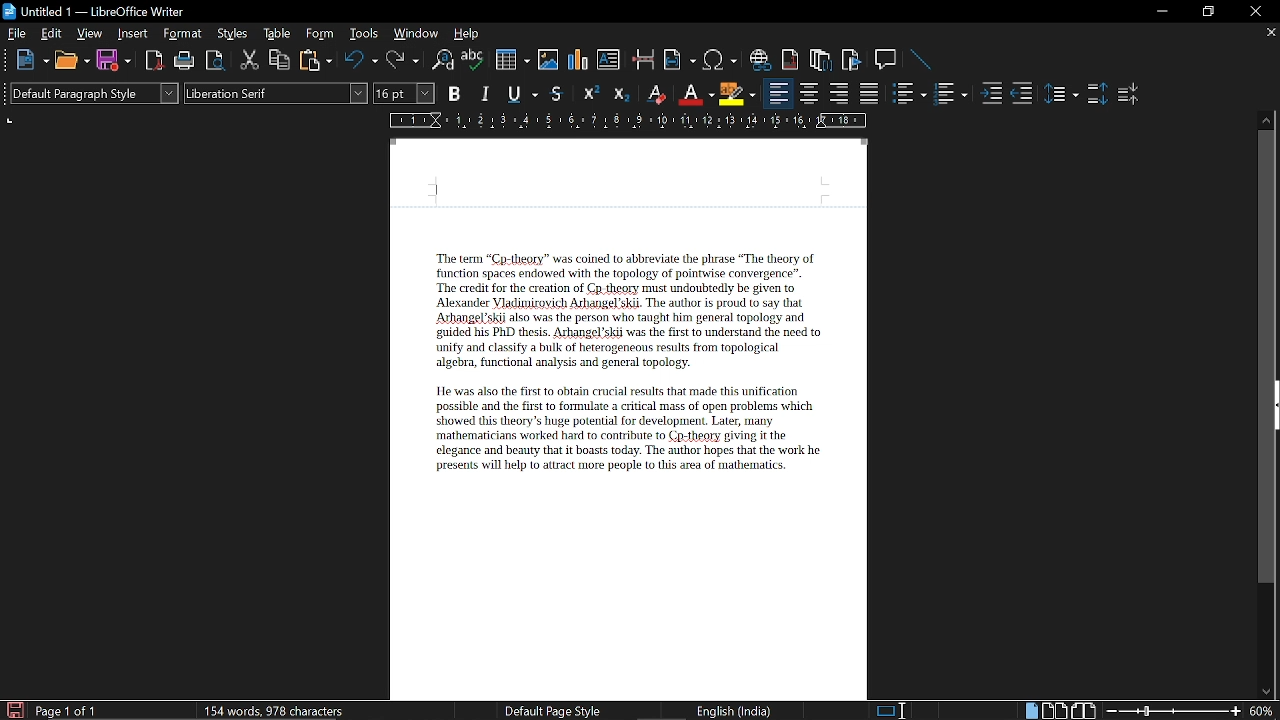 Image resolution: width=1280 pixels, height=720 pixels. I want to click on Insert, so click(137, 33).